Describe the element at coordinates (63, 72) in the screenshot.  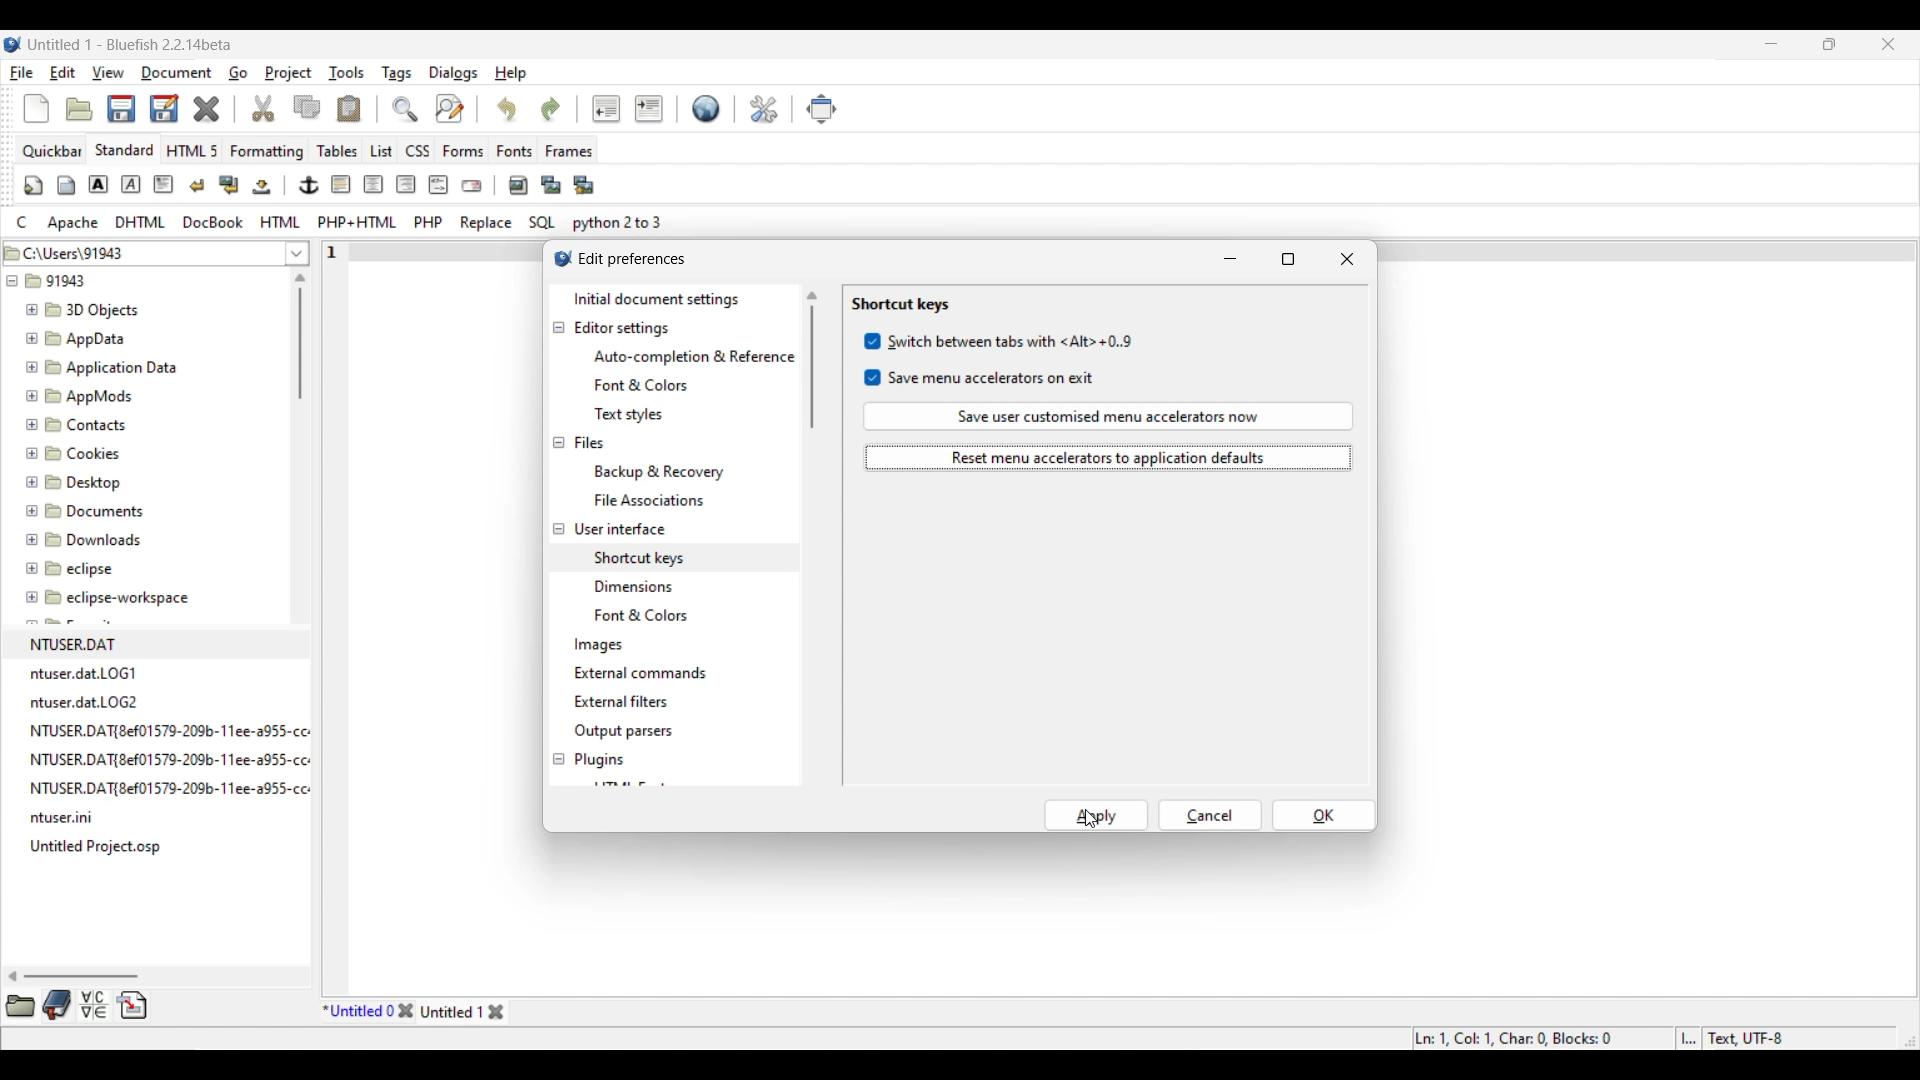
I see `Edit menu` at that location.